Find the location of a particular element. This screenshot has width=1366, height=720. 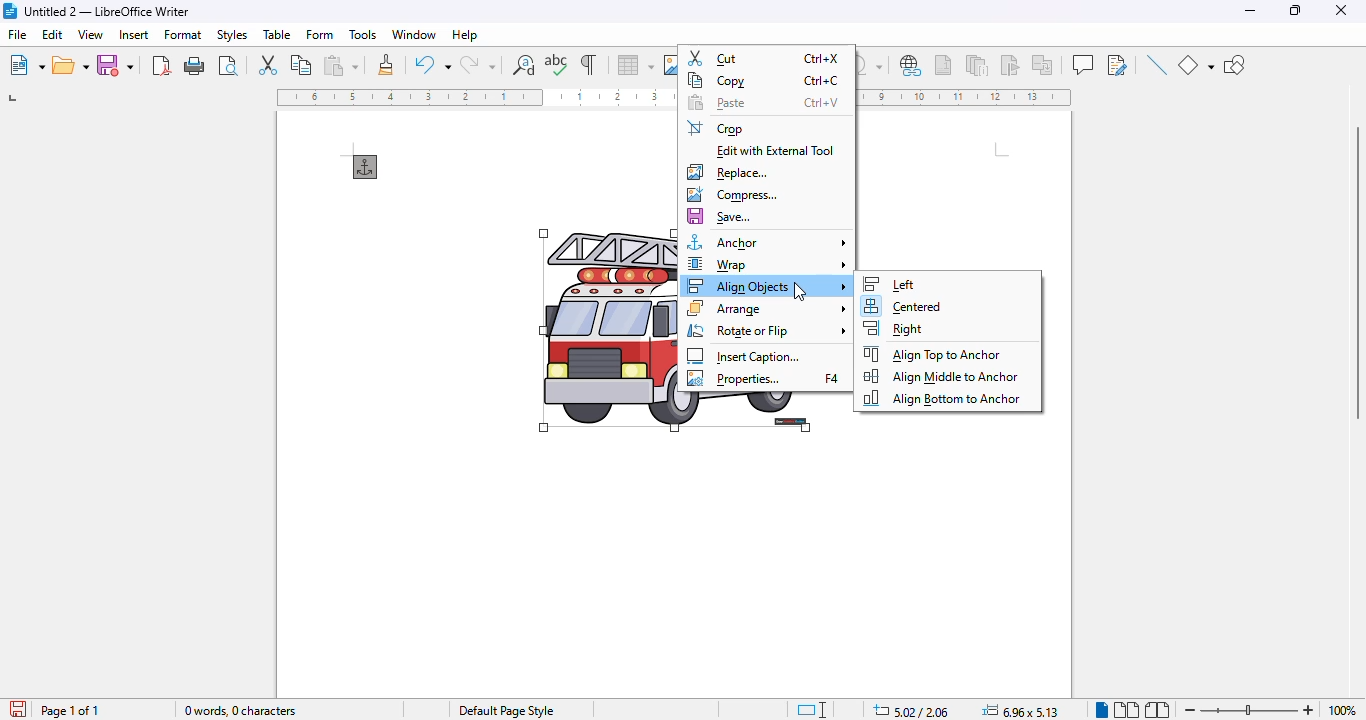

show track changes functions is located at coordinates (1118, 65).